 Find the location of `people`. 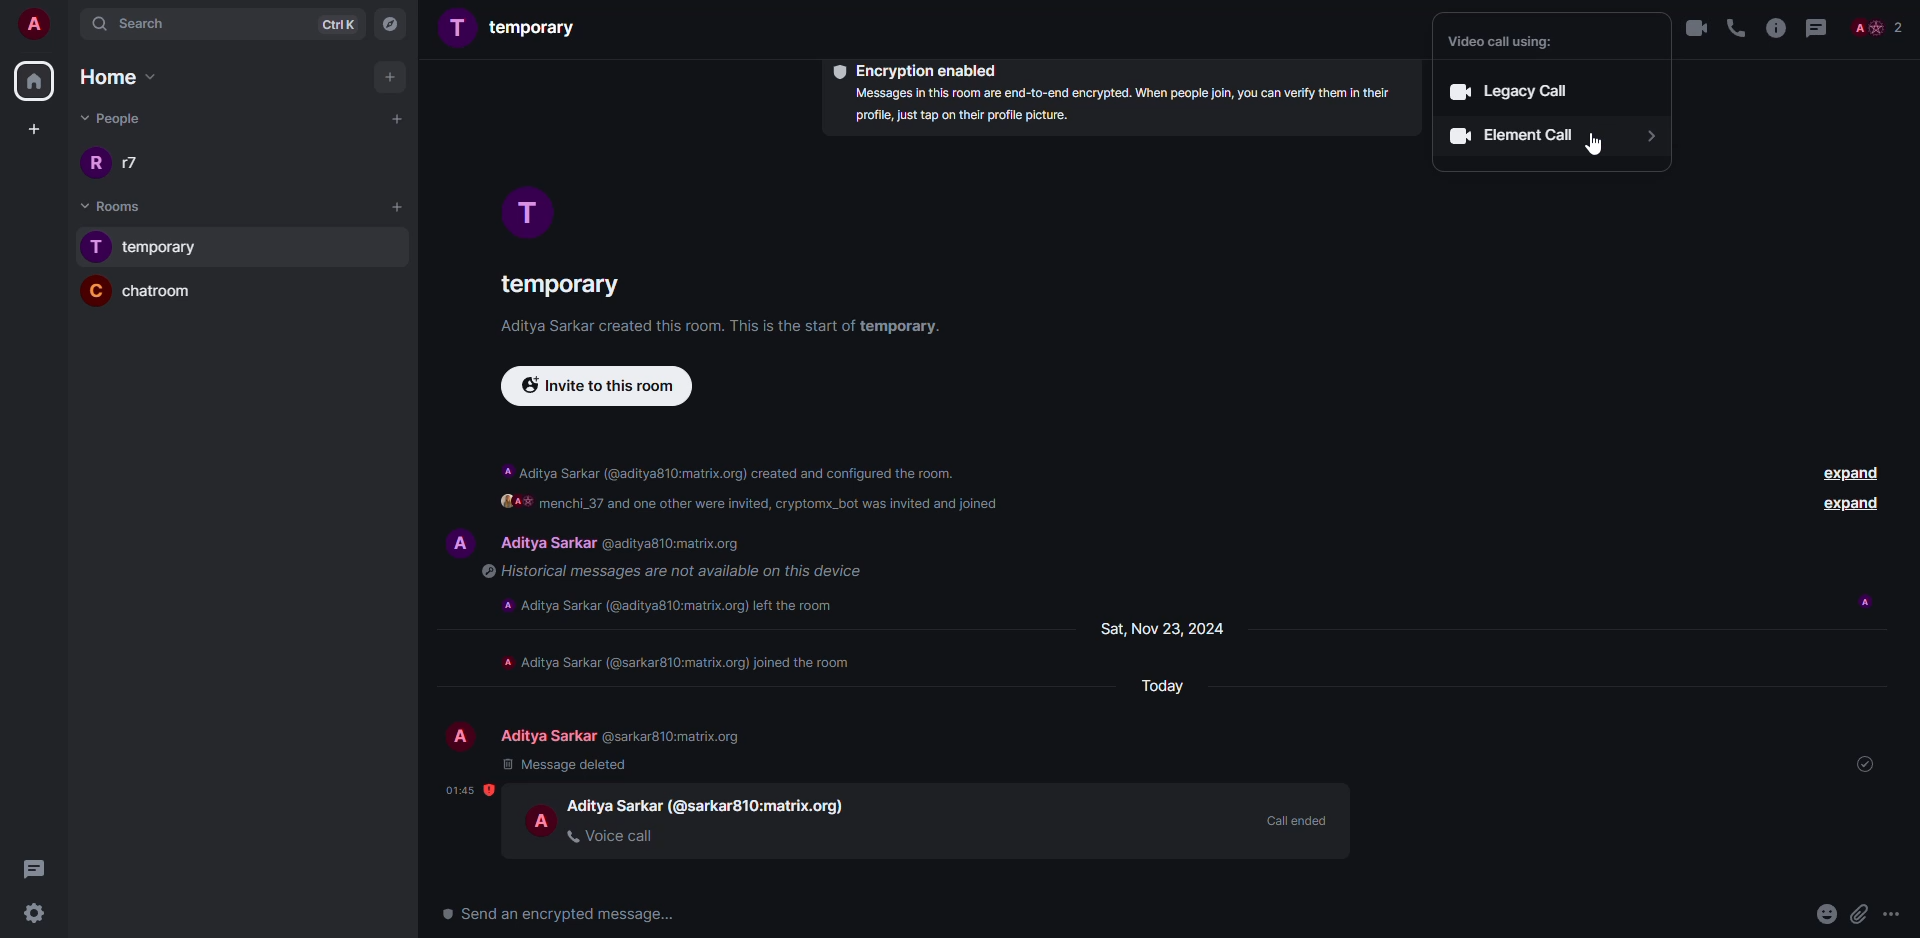

people is located at coordinates (545, 736).